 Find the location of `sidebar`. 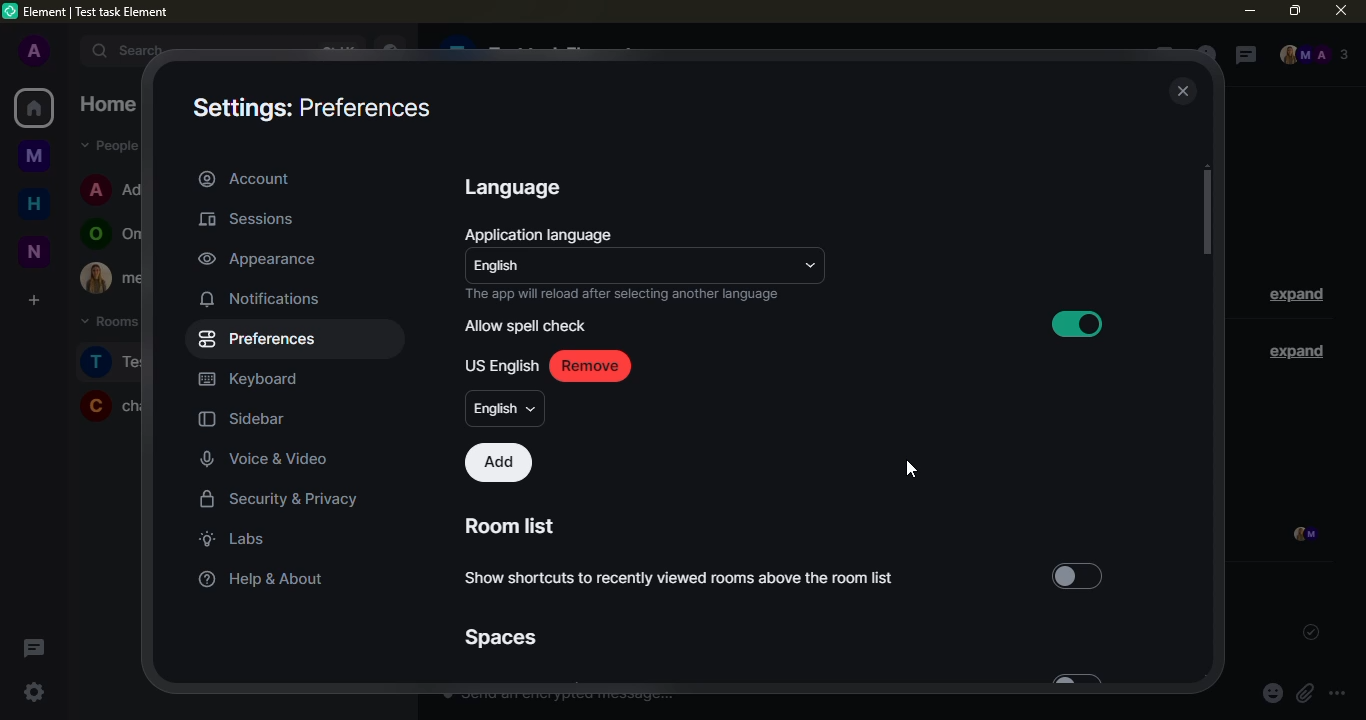

sidebar is located at coordinates (242, 420).